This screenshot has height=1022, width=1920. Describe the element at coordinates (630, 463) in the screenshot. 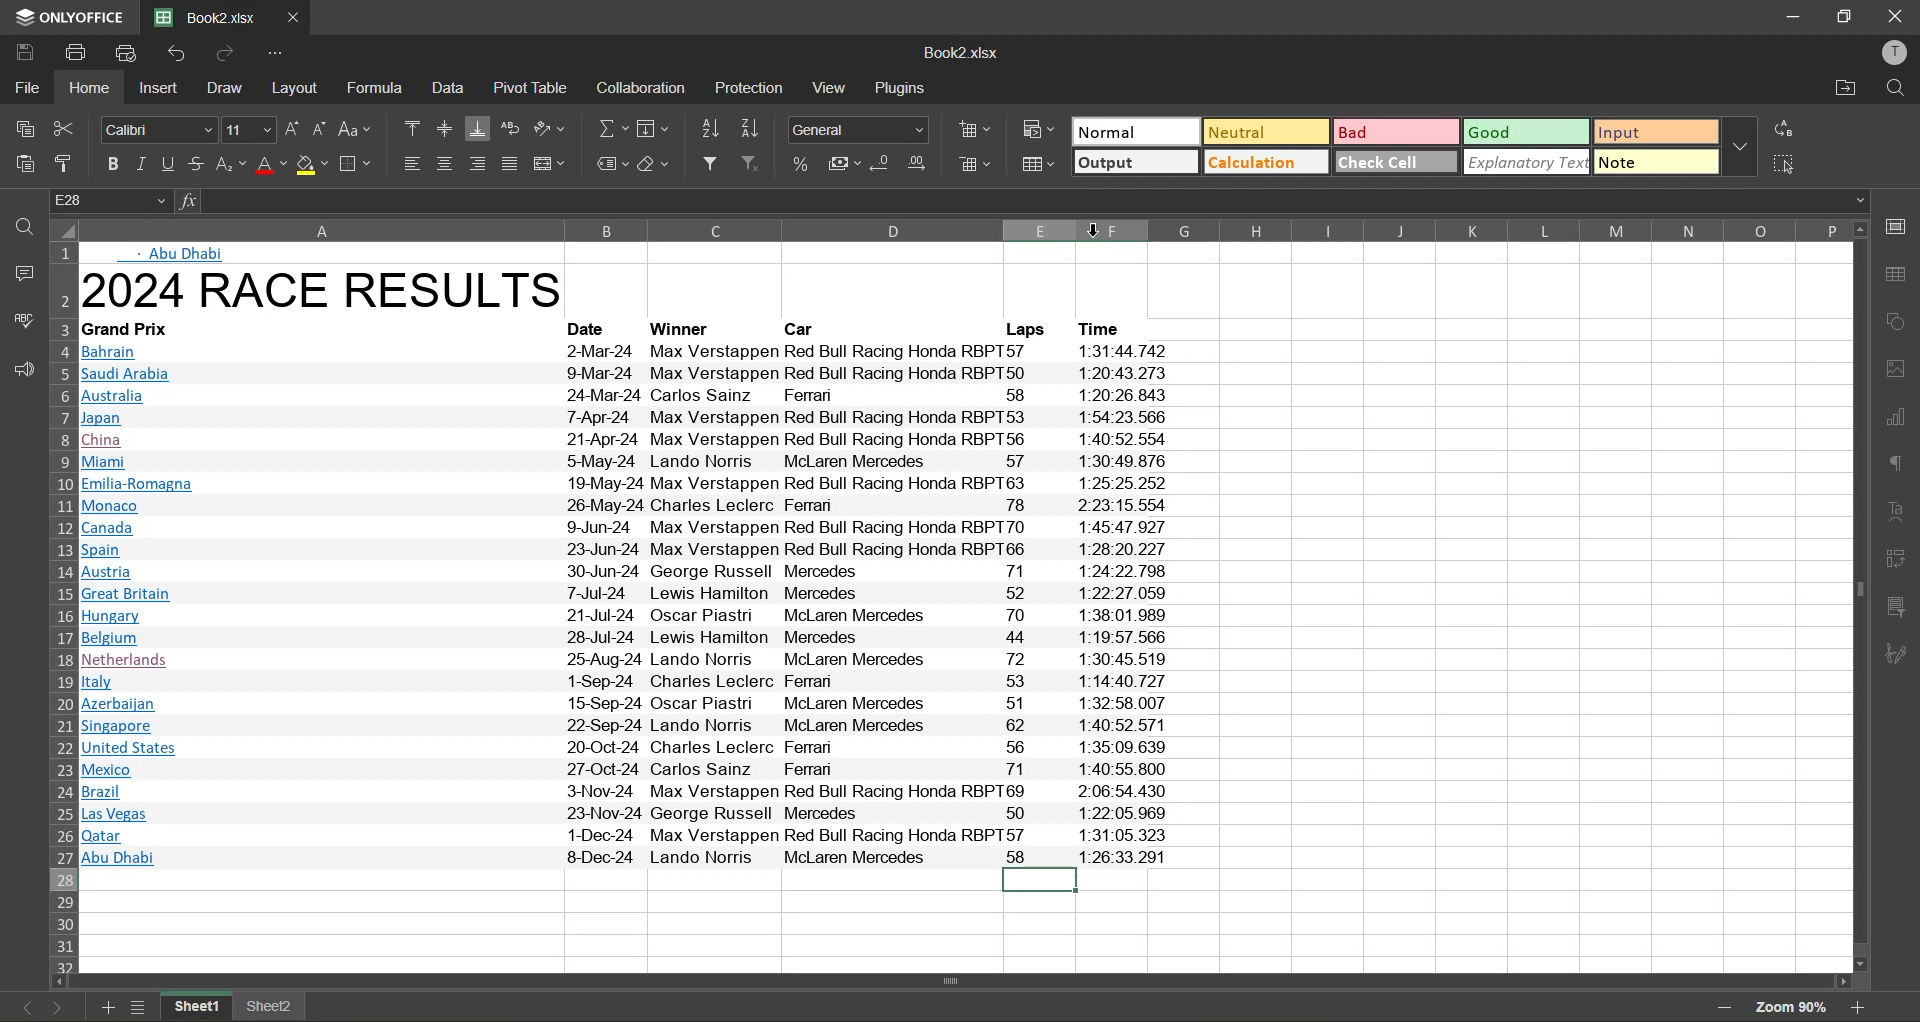

I see `| Miami S>-May-24 Lando Norris McLaren Mercedes o7 1:30:49.876` at that location.